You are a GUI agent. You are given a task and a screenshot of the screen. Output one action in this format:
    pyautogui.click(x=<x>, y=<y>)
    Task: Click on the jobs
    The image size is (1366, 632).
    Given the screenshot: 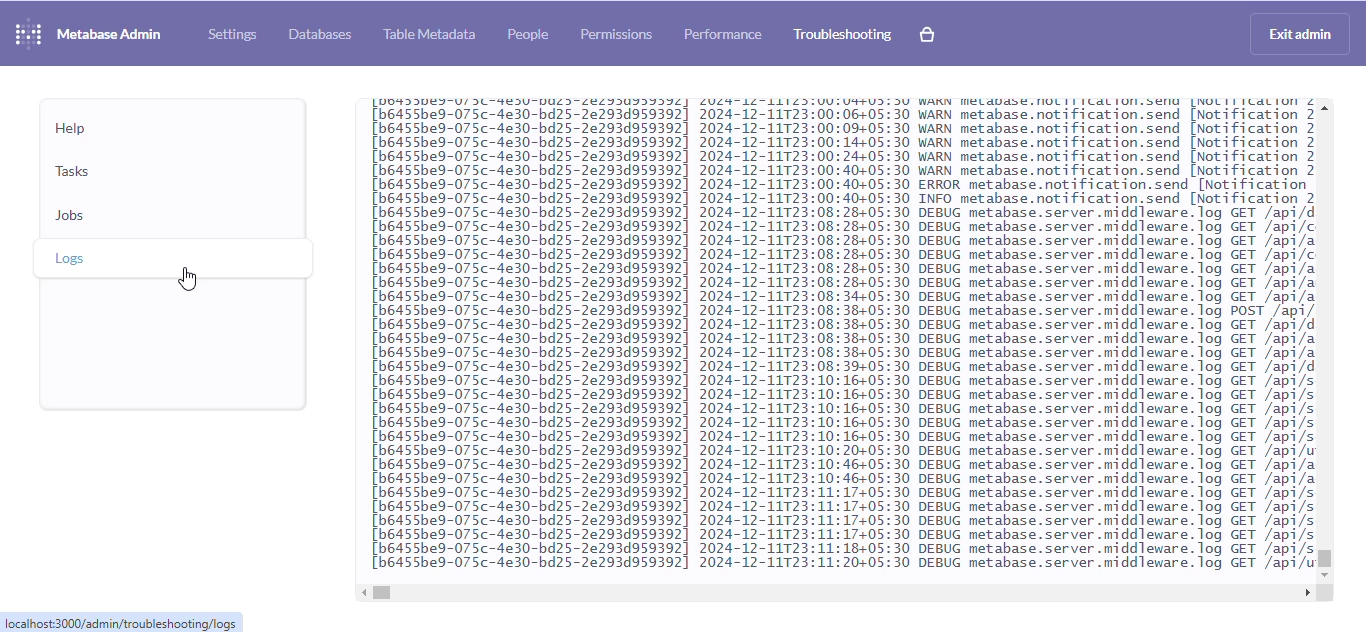 What is the action you would take?
    pyautogui.click(x=71, y=214)
    